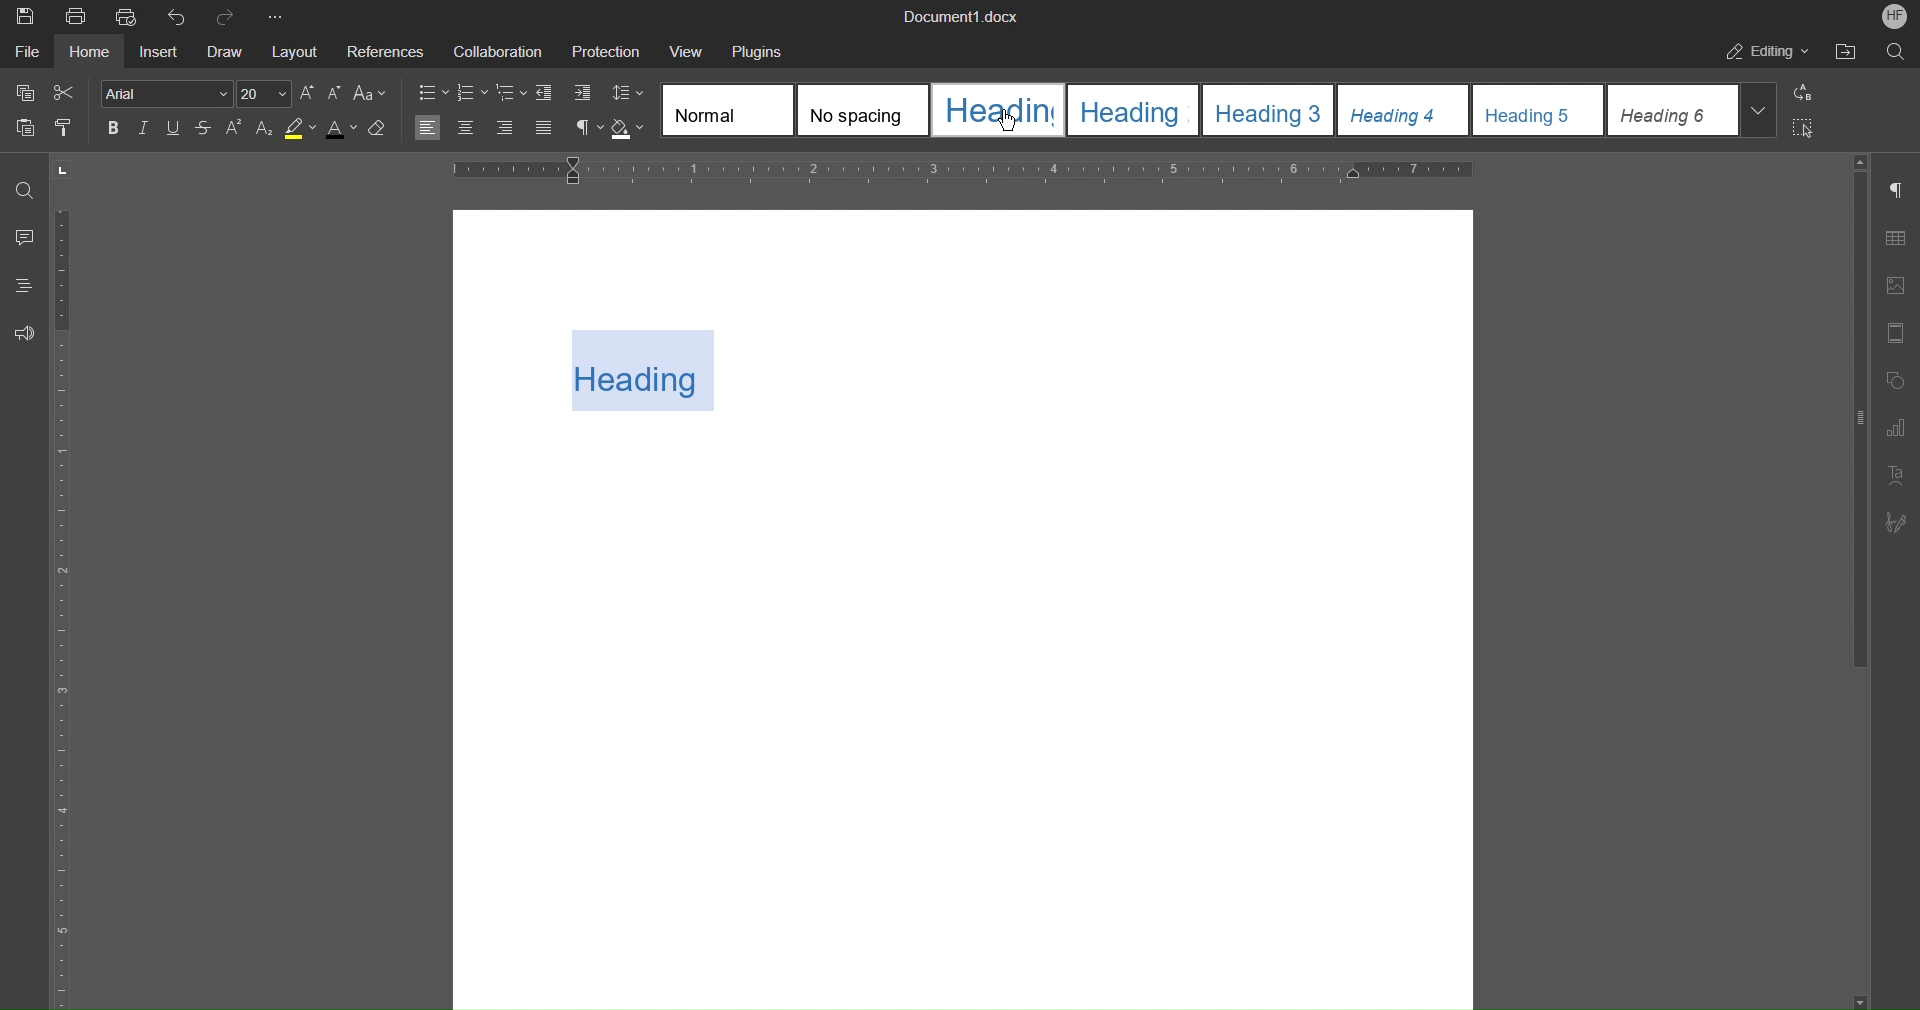  What do you see at coordinates (1763, 51) in the screenshot?
I see `Editing` at bounding box center [1763, 51].